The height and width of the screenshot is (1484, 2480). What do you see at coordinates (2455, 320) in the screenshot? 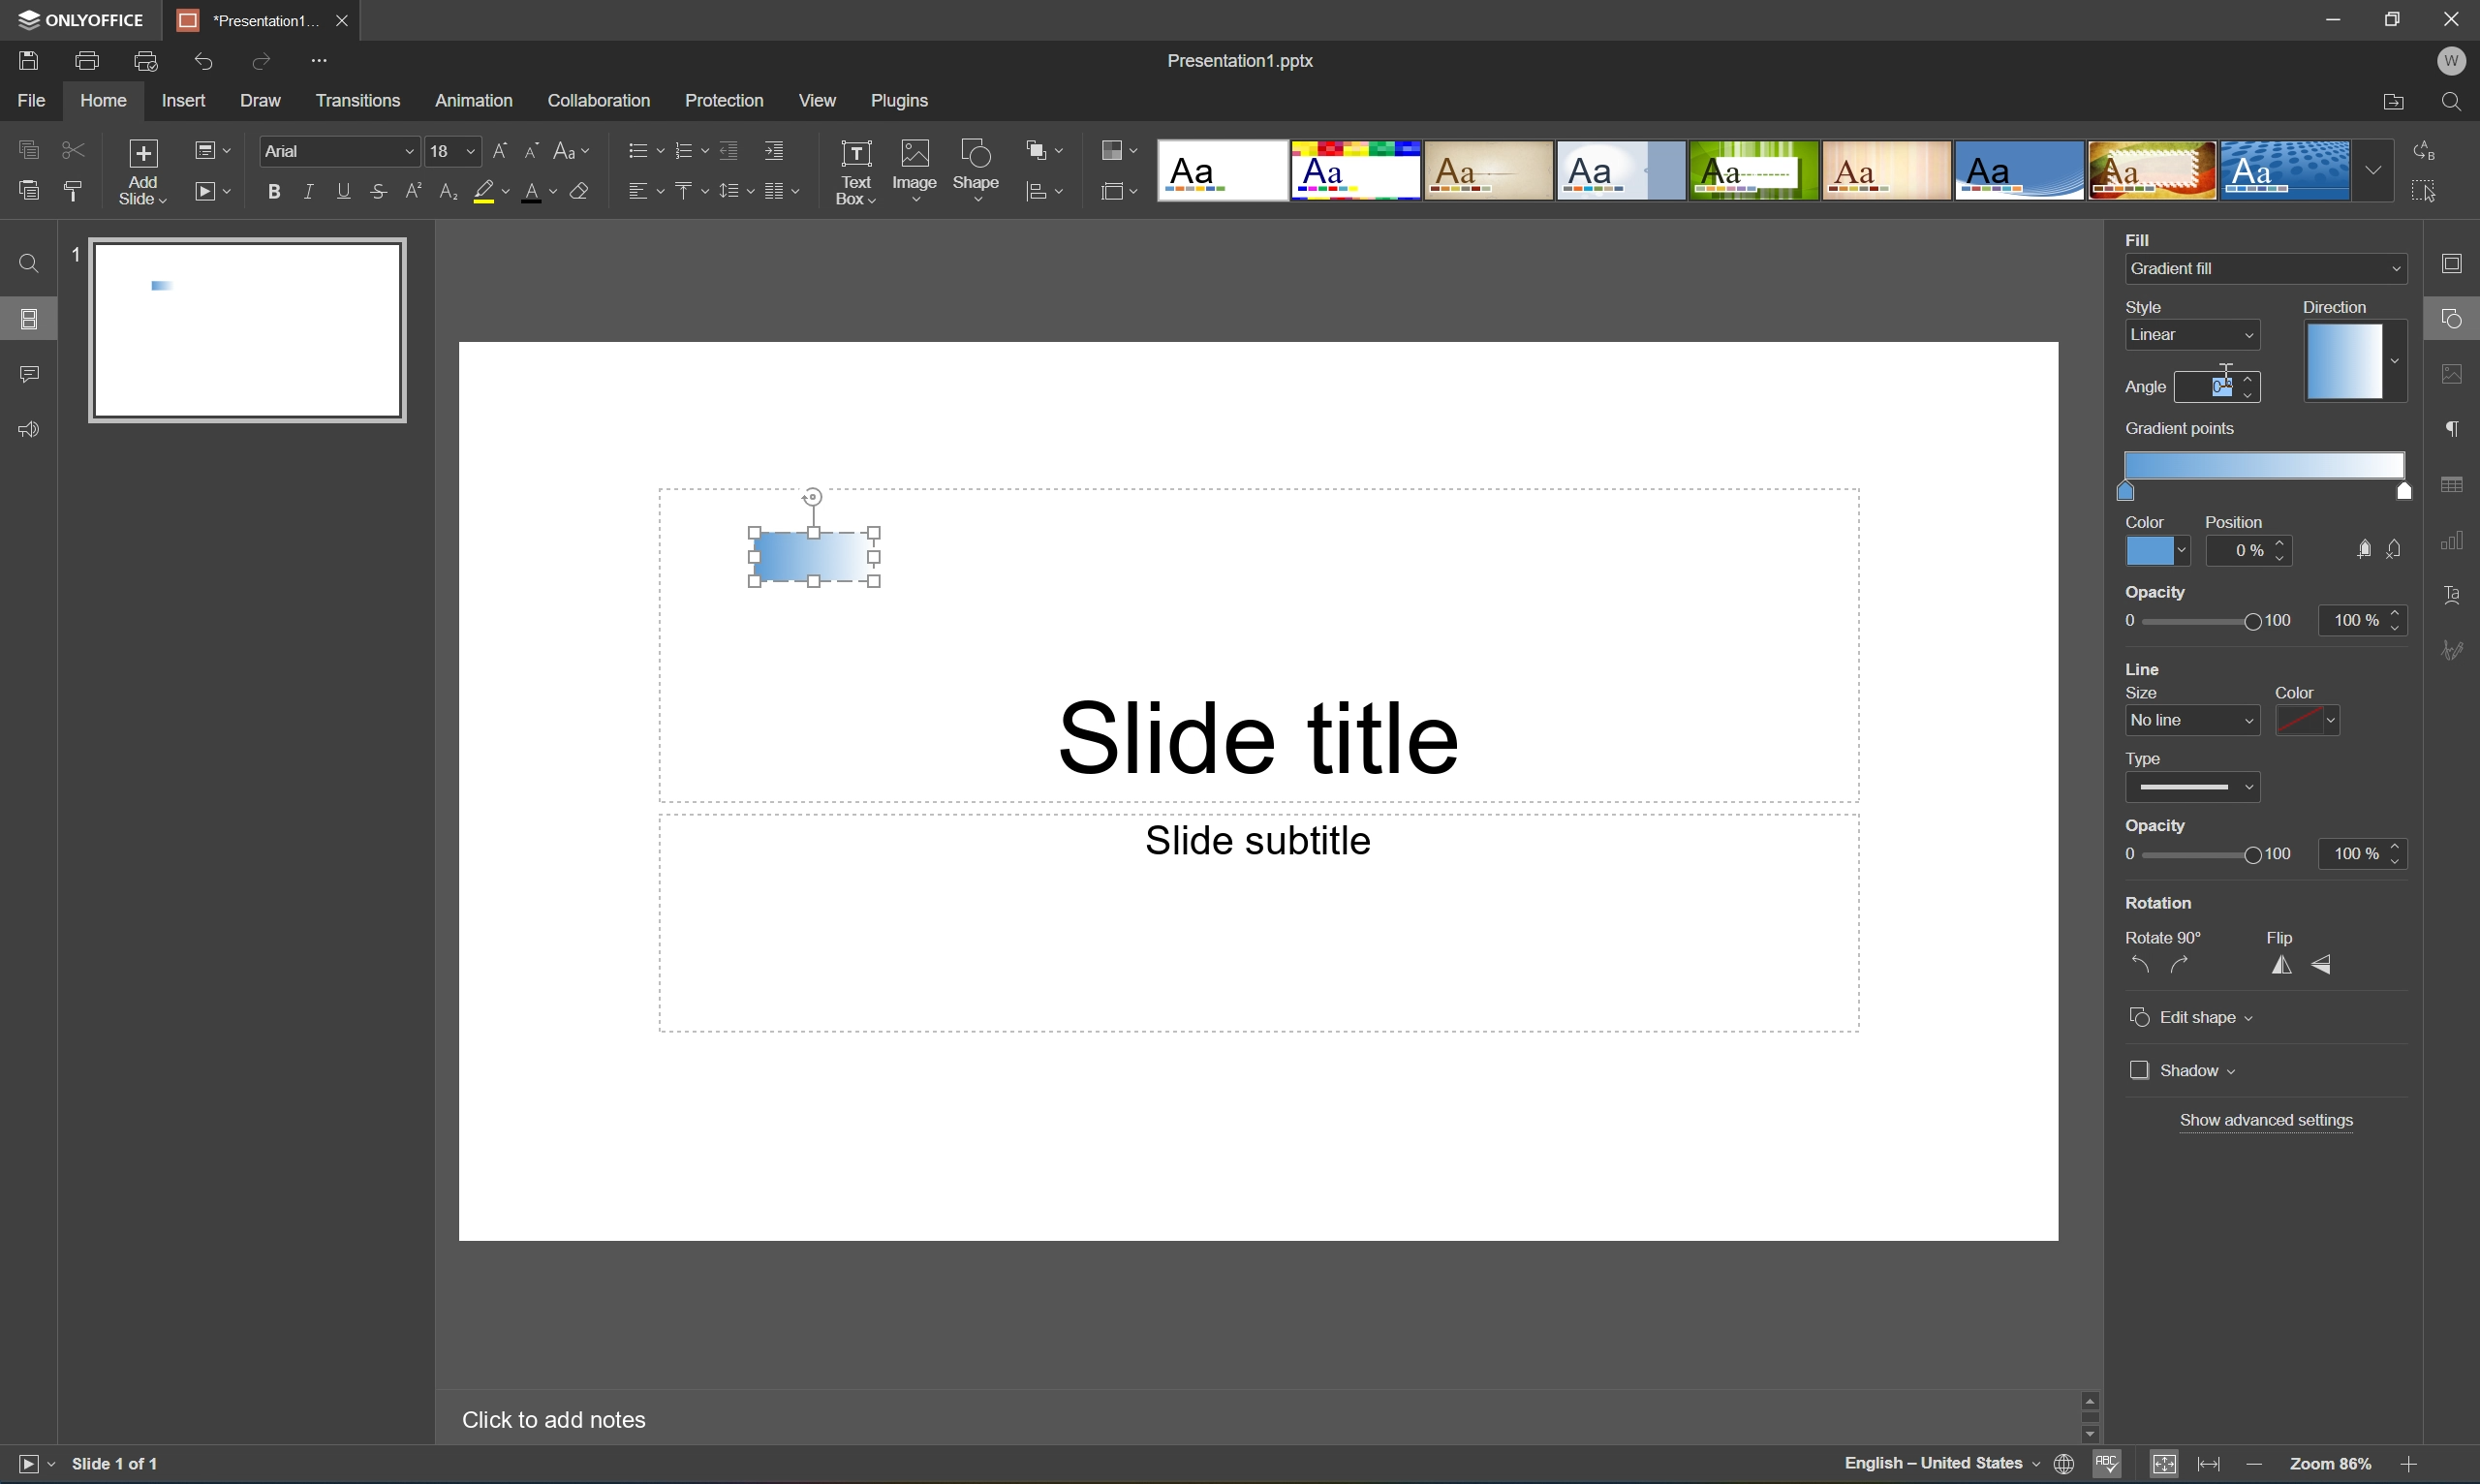
I see `shape settings` at bounding box center [2455, 320].